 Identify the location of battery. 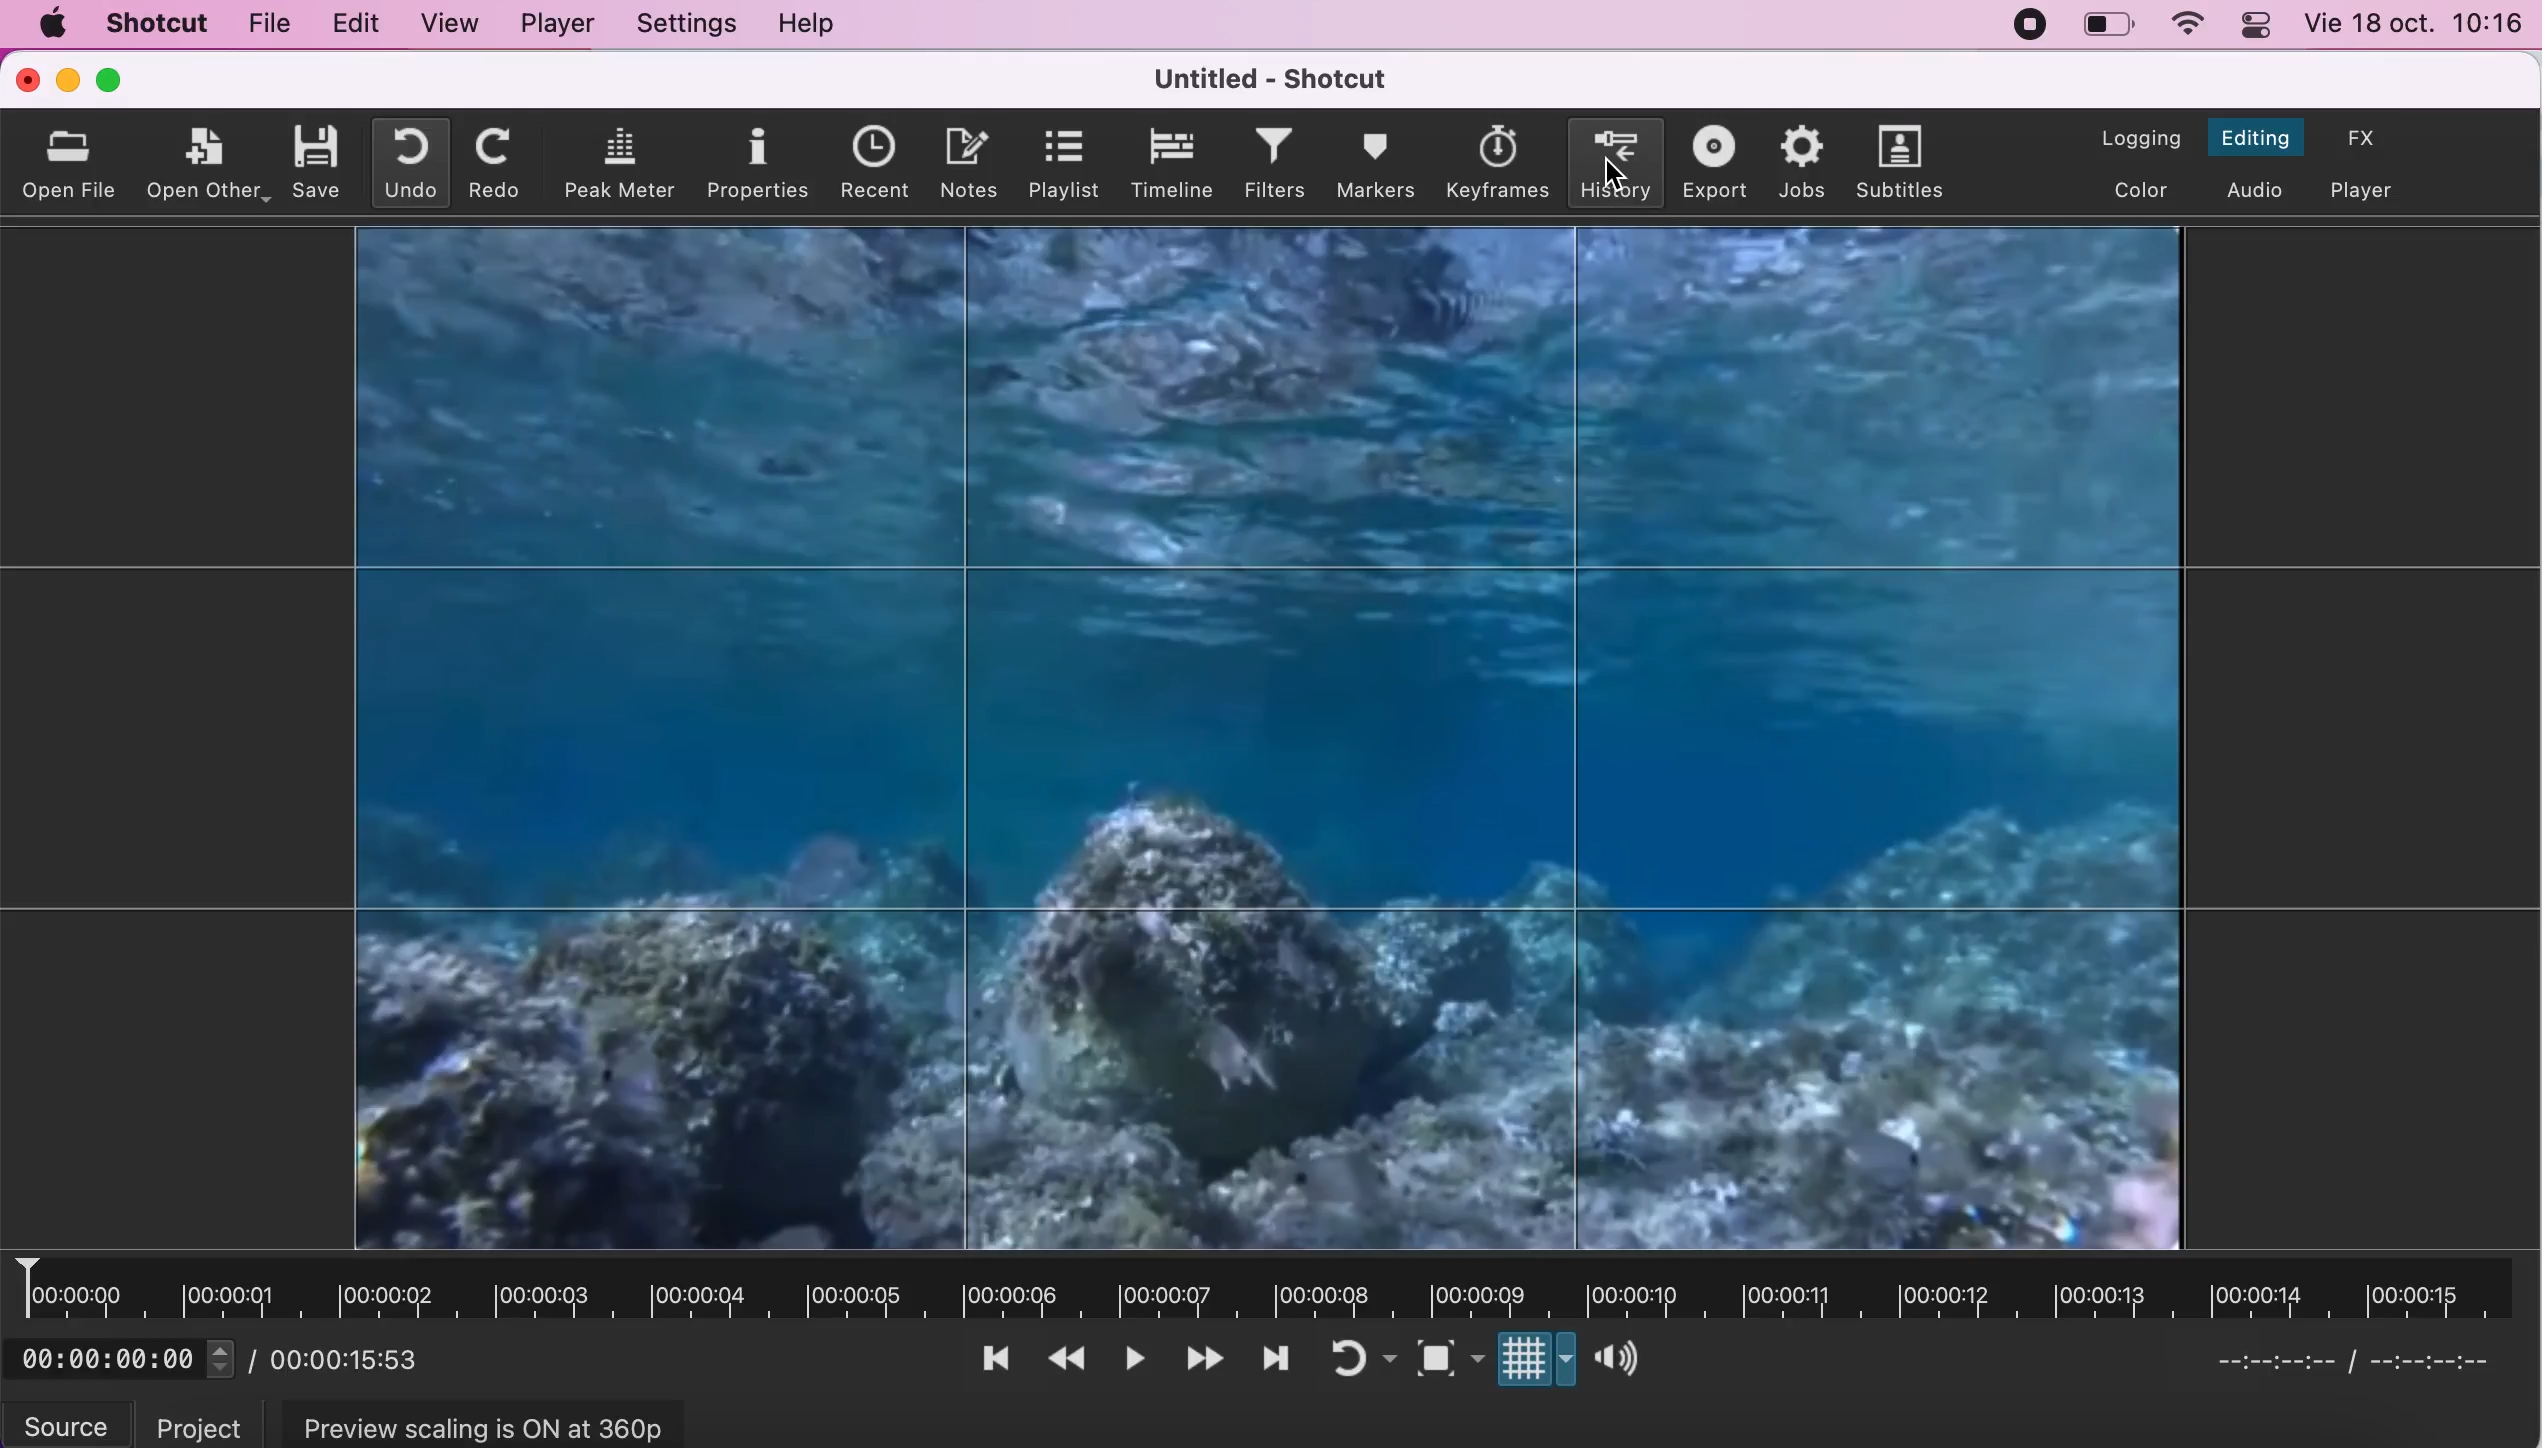
(2113, 29).